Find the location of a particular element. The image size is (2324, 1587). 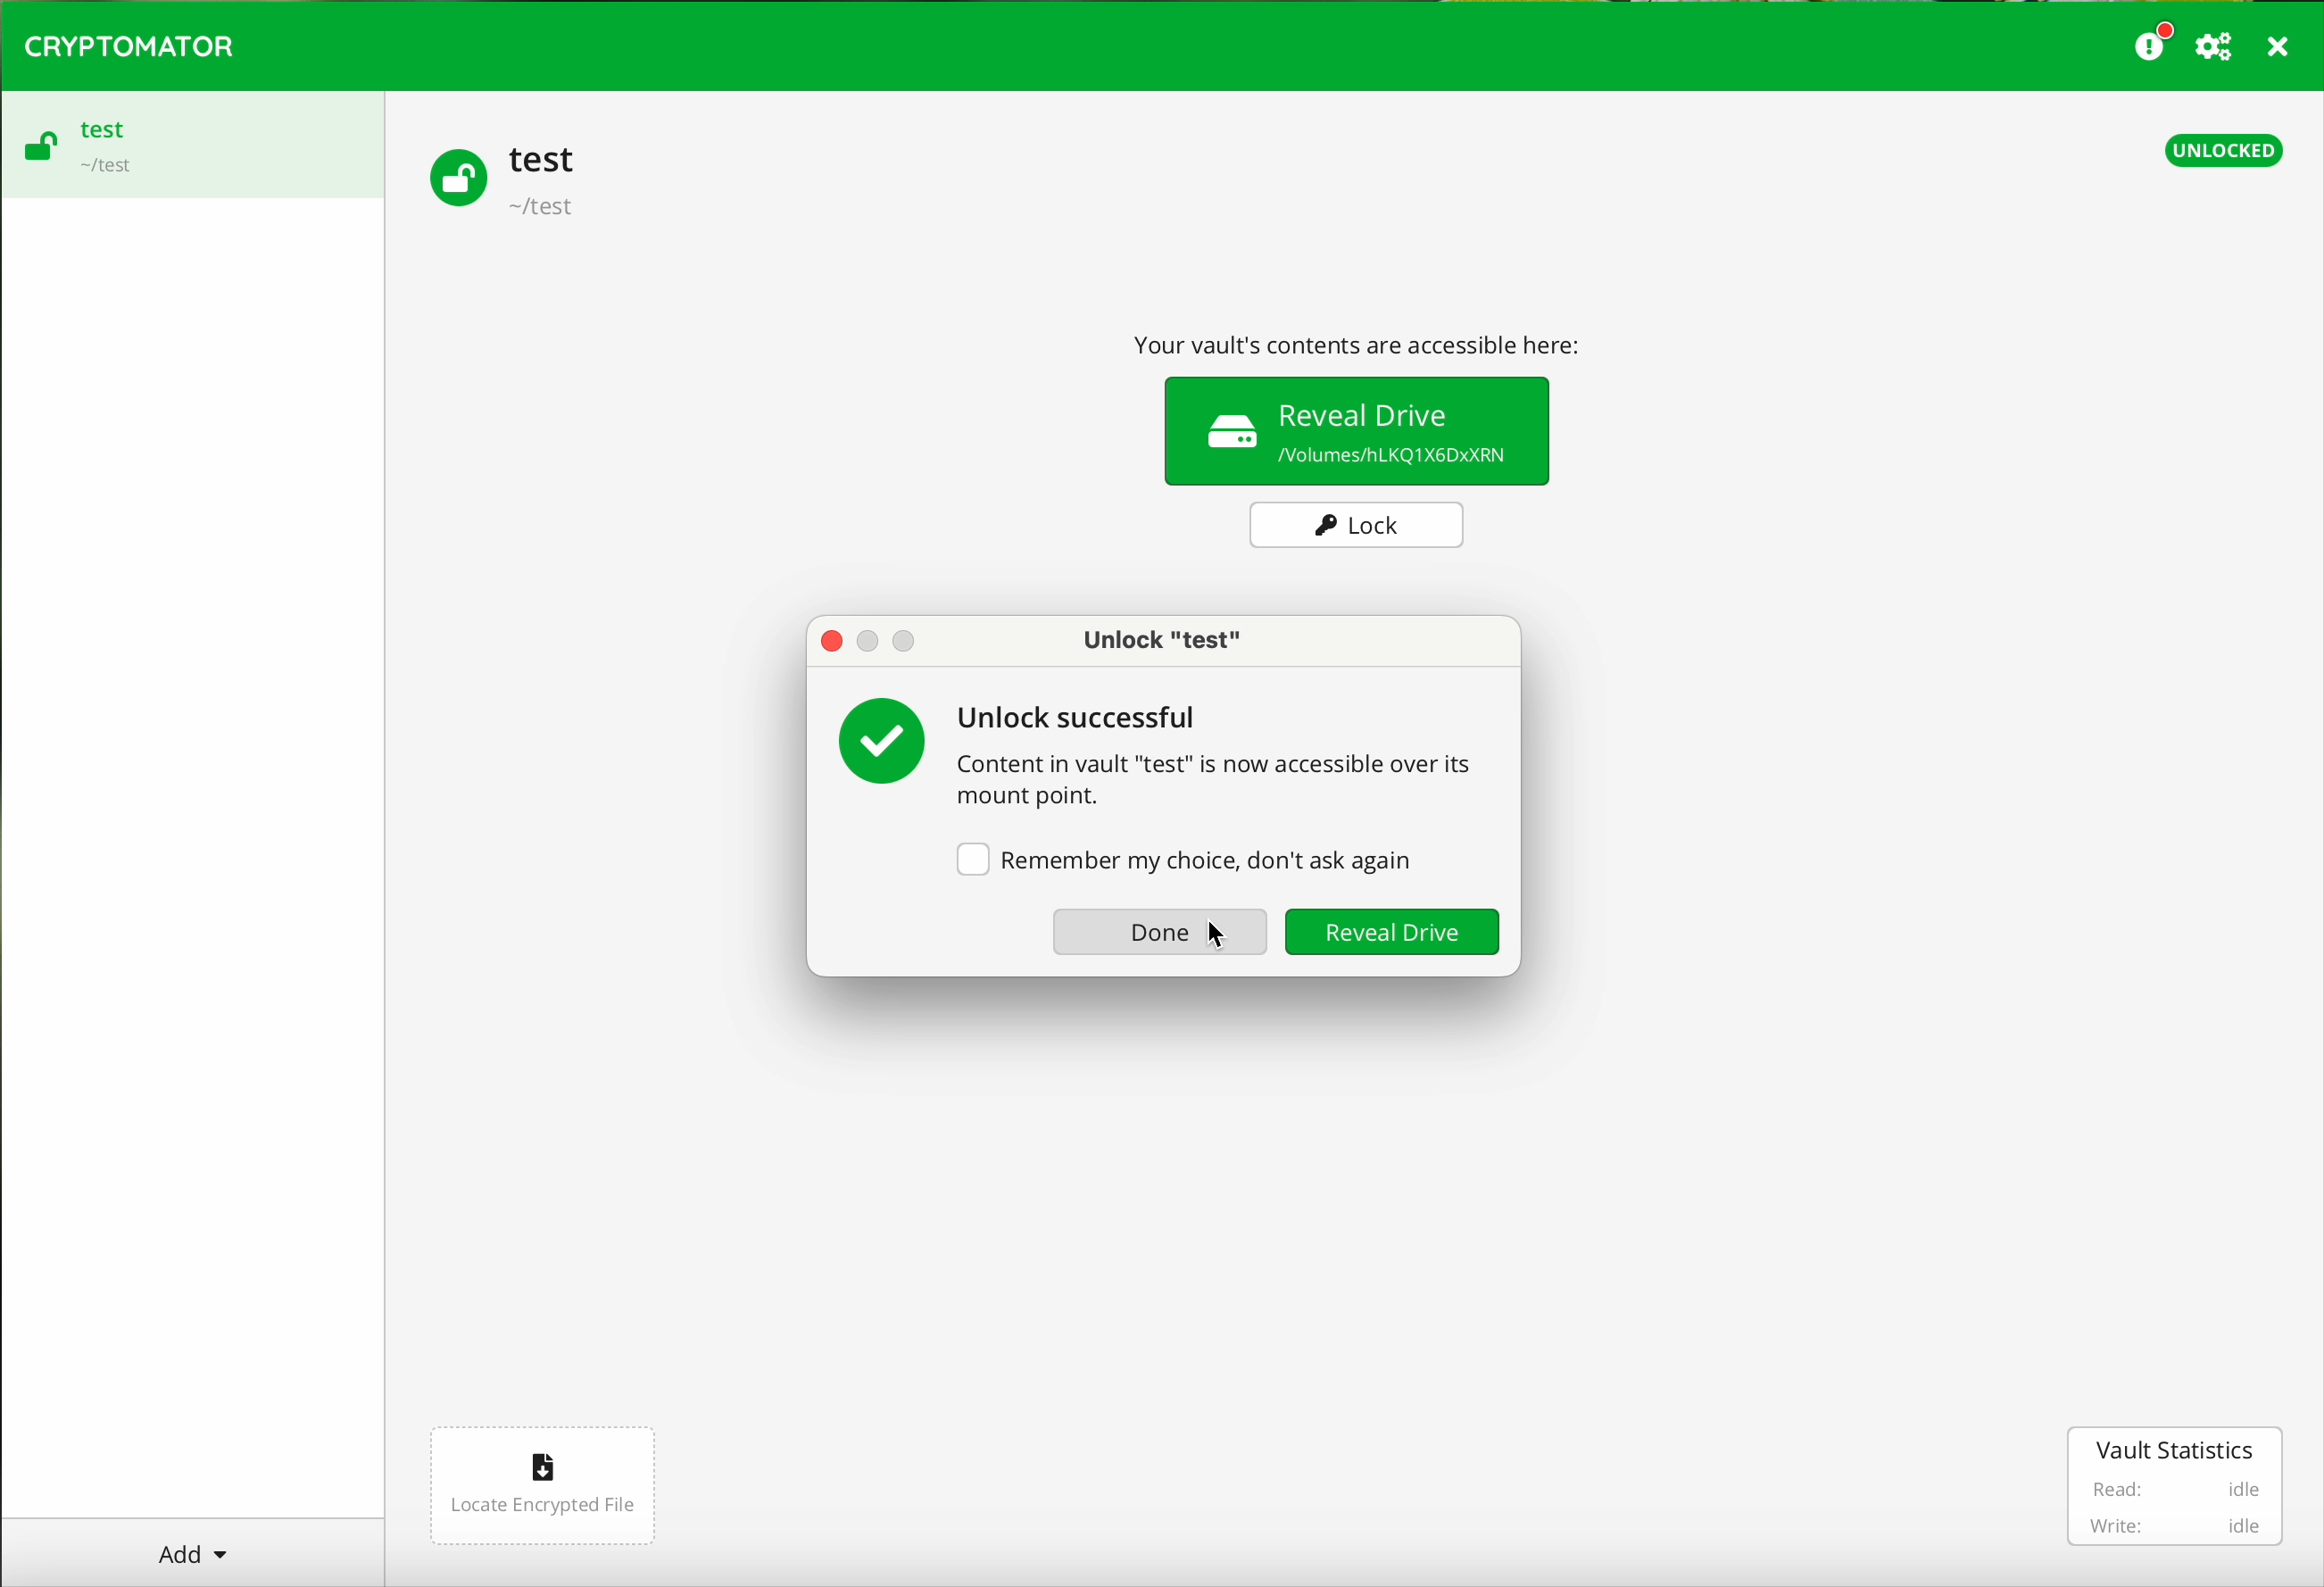

CRYPTOMATOR is located at coordinates (129, 43).